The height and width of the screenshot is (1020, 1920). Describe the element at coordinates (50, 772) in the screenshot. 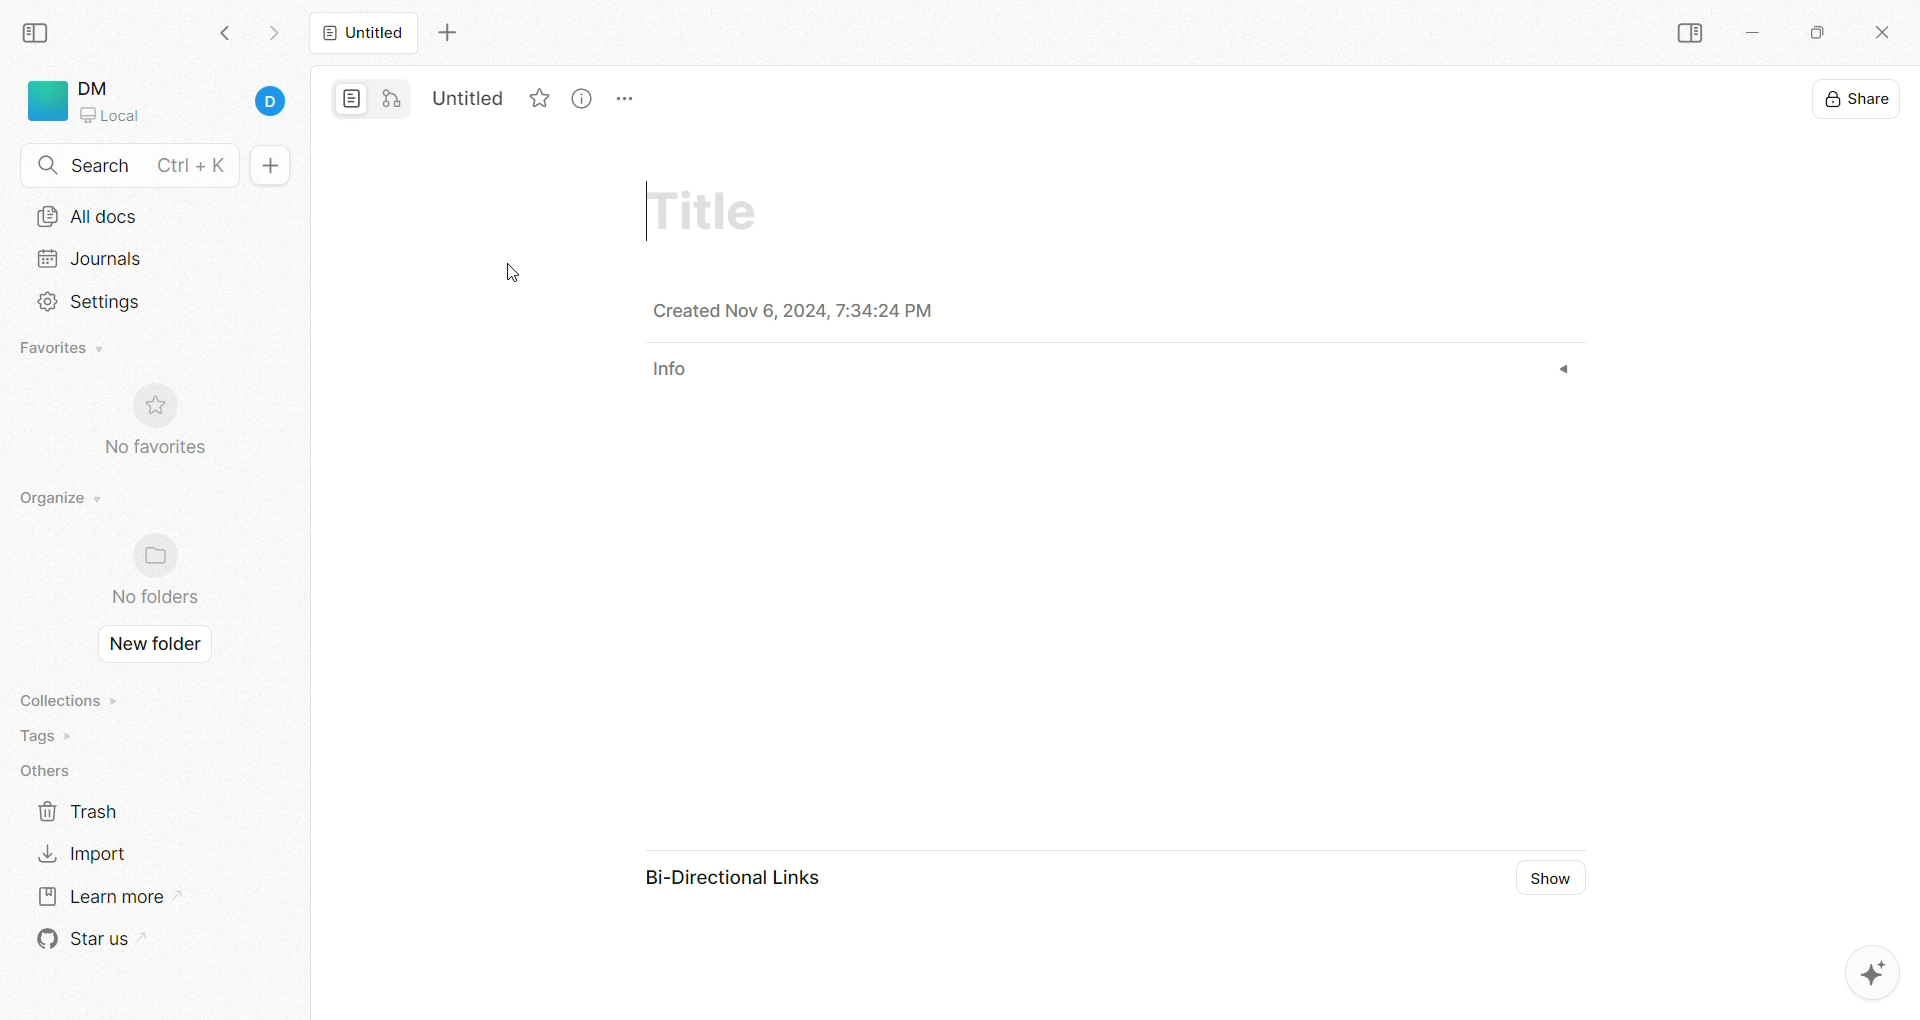

I see `others` at that location.